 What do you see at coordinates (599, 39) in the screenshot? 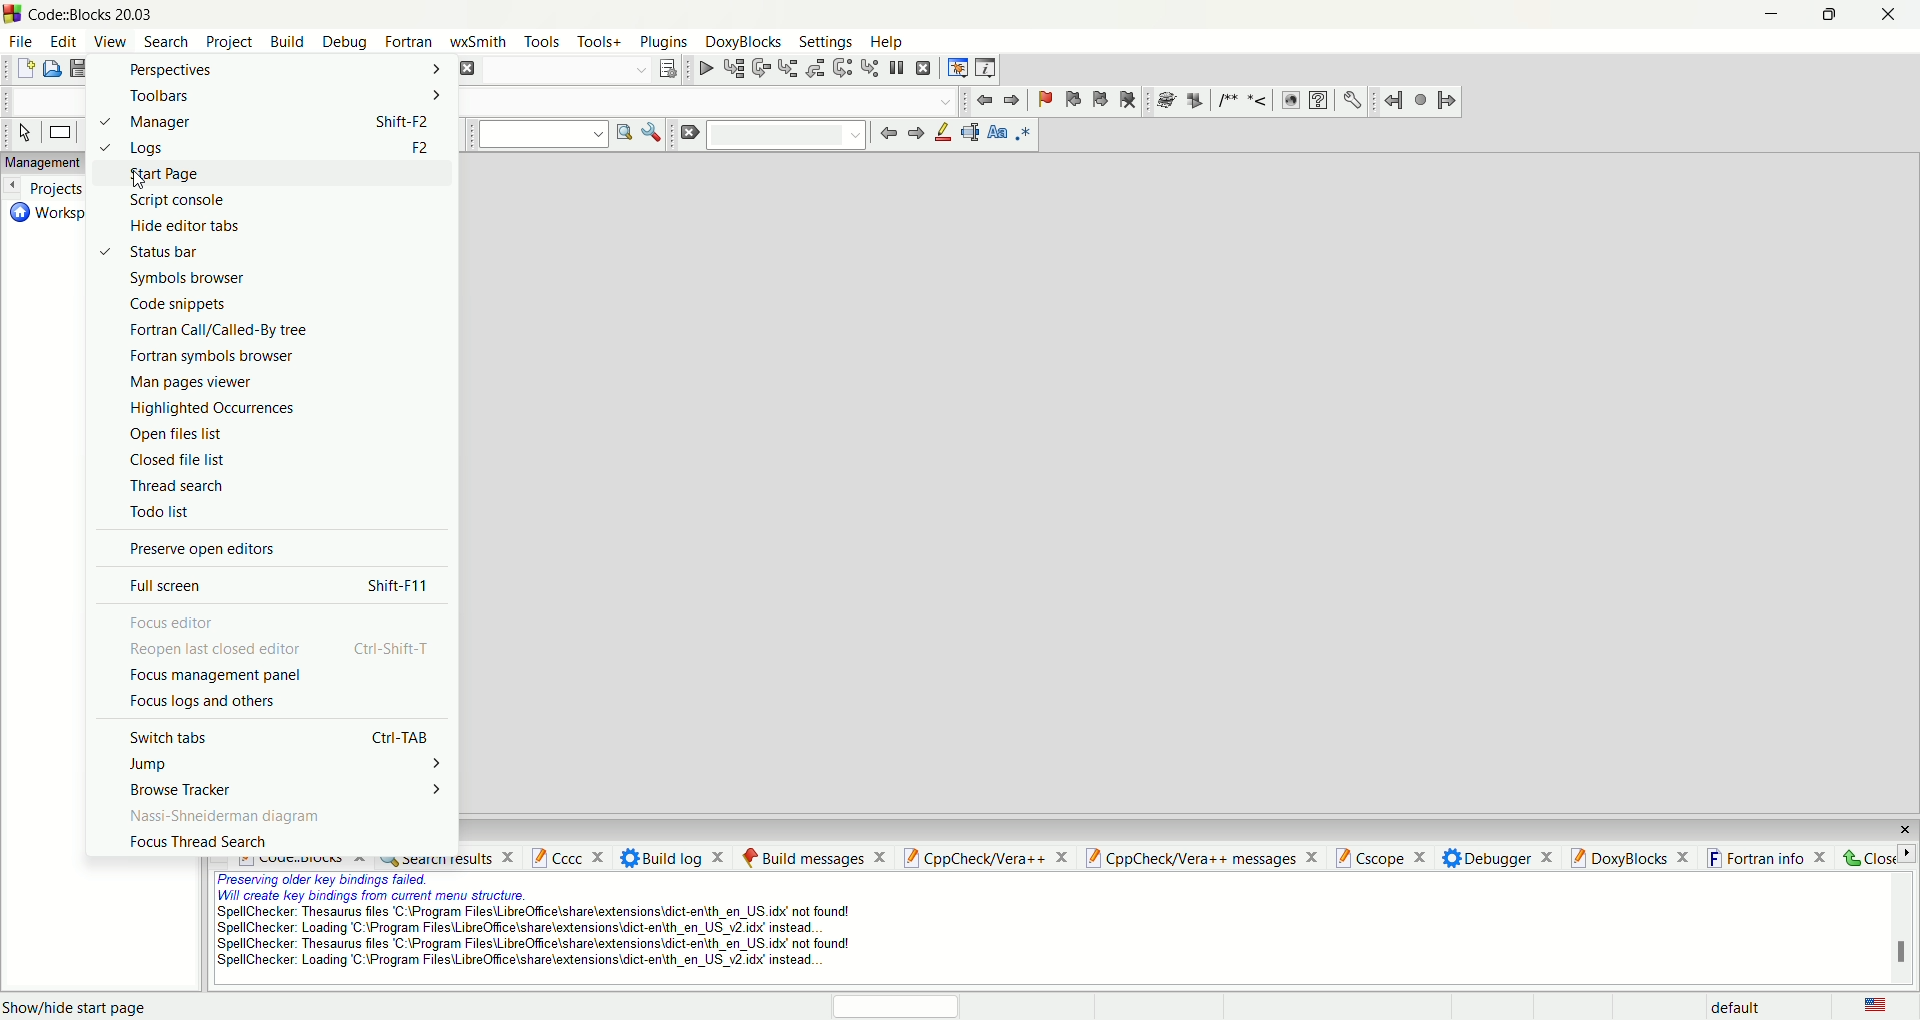
I see `tools+` at bounding box center [599, 39].